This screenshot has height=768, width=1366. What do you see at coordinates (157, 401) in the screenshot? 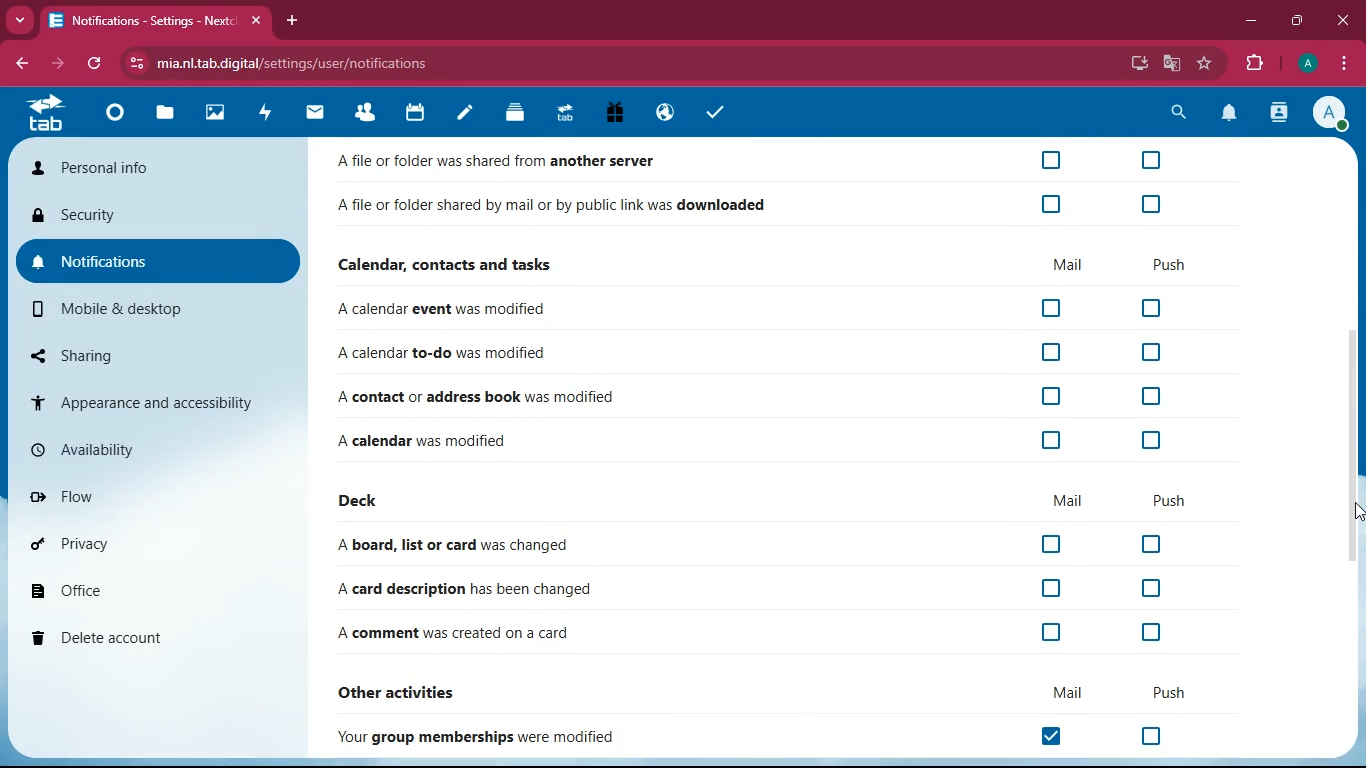
I see `appearance and accessibility` at bounding box center [157, 401].